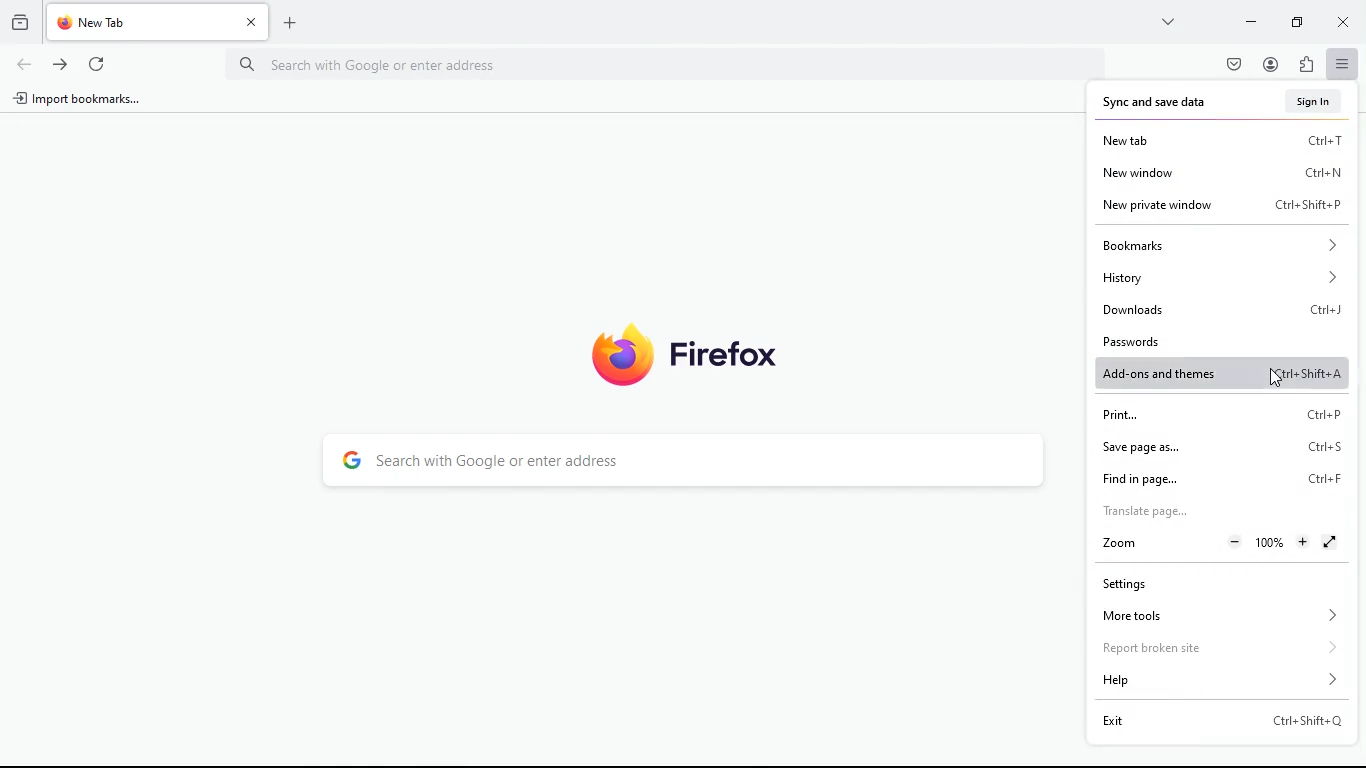 The height and width of the screenshot is (768, 1366). What do you see at coordinates (690, 356) in the screenshot?
I see `firefox` at bounding box center [690, 356].